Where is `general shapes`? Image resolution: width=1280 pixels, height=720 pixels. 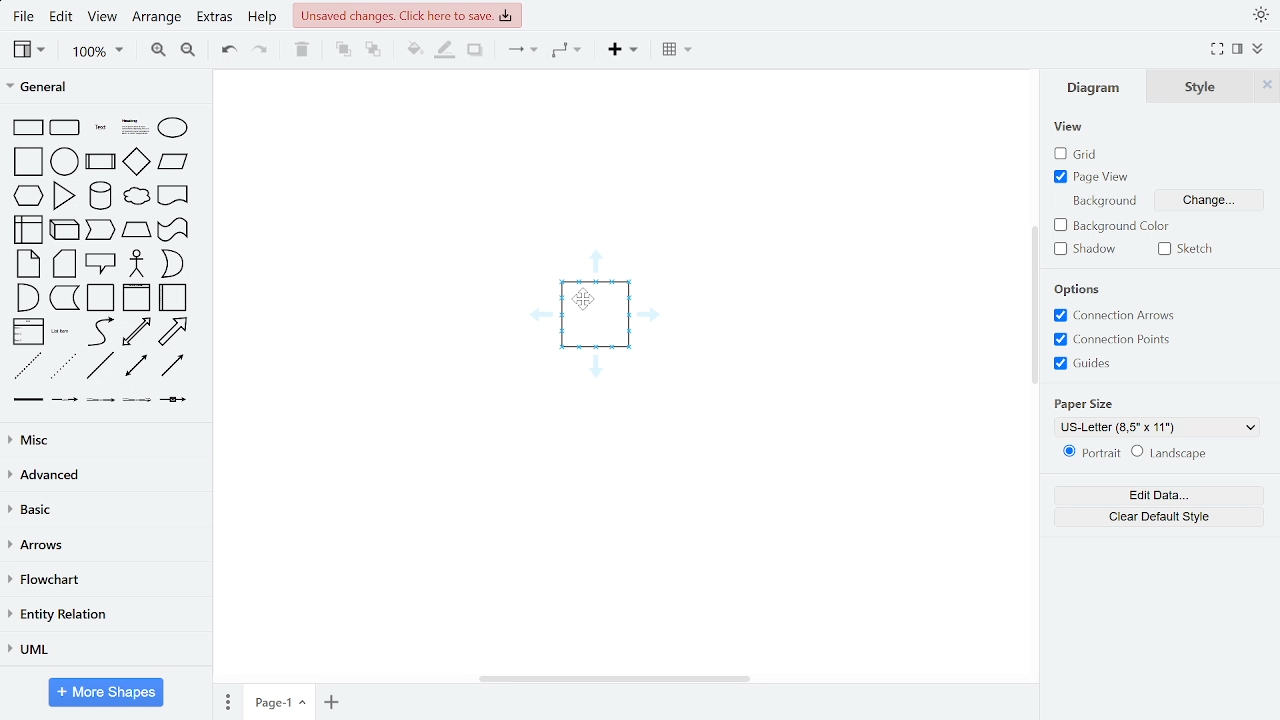 general shapes is located at coordinates (135, 263).